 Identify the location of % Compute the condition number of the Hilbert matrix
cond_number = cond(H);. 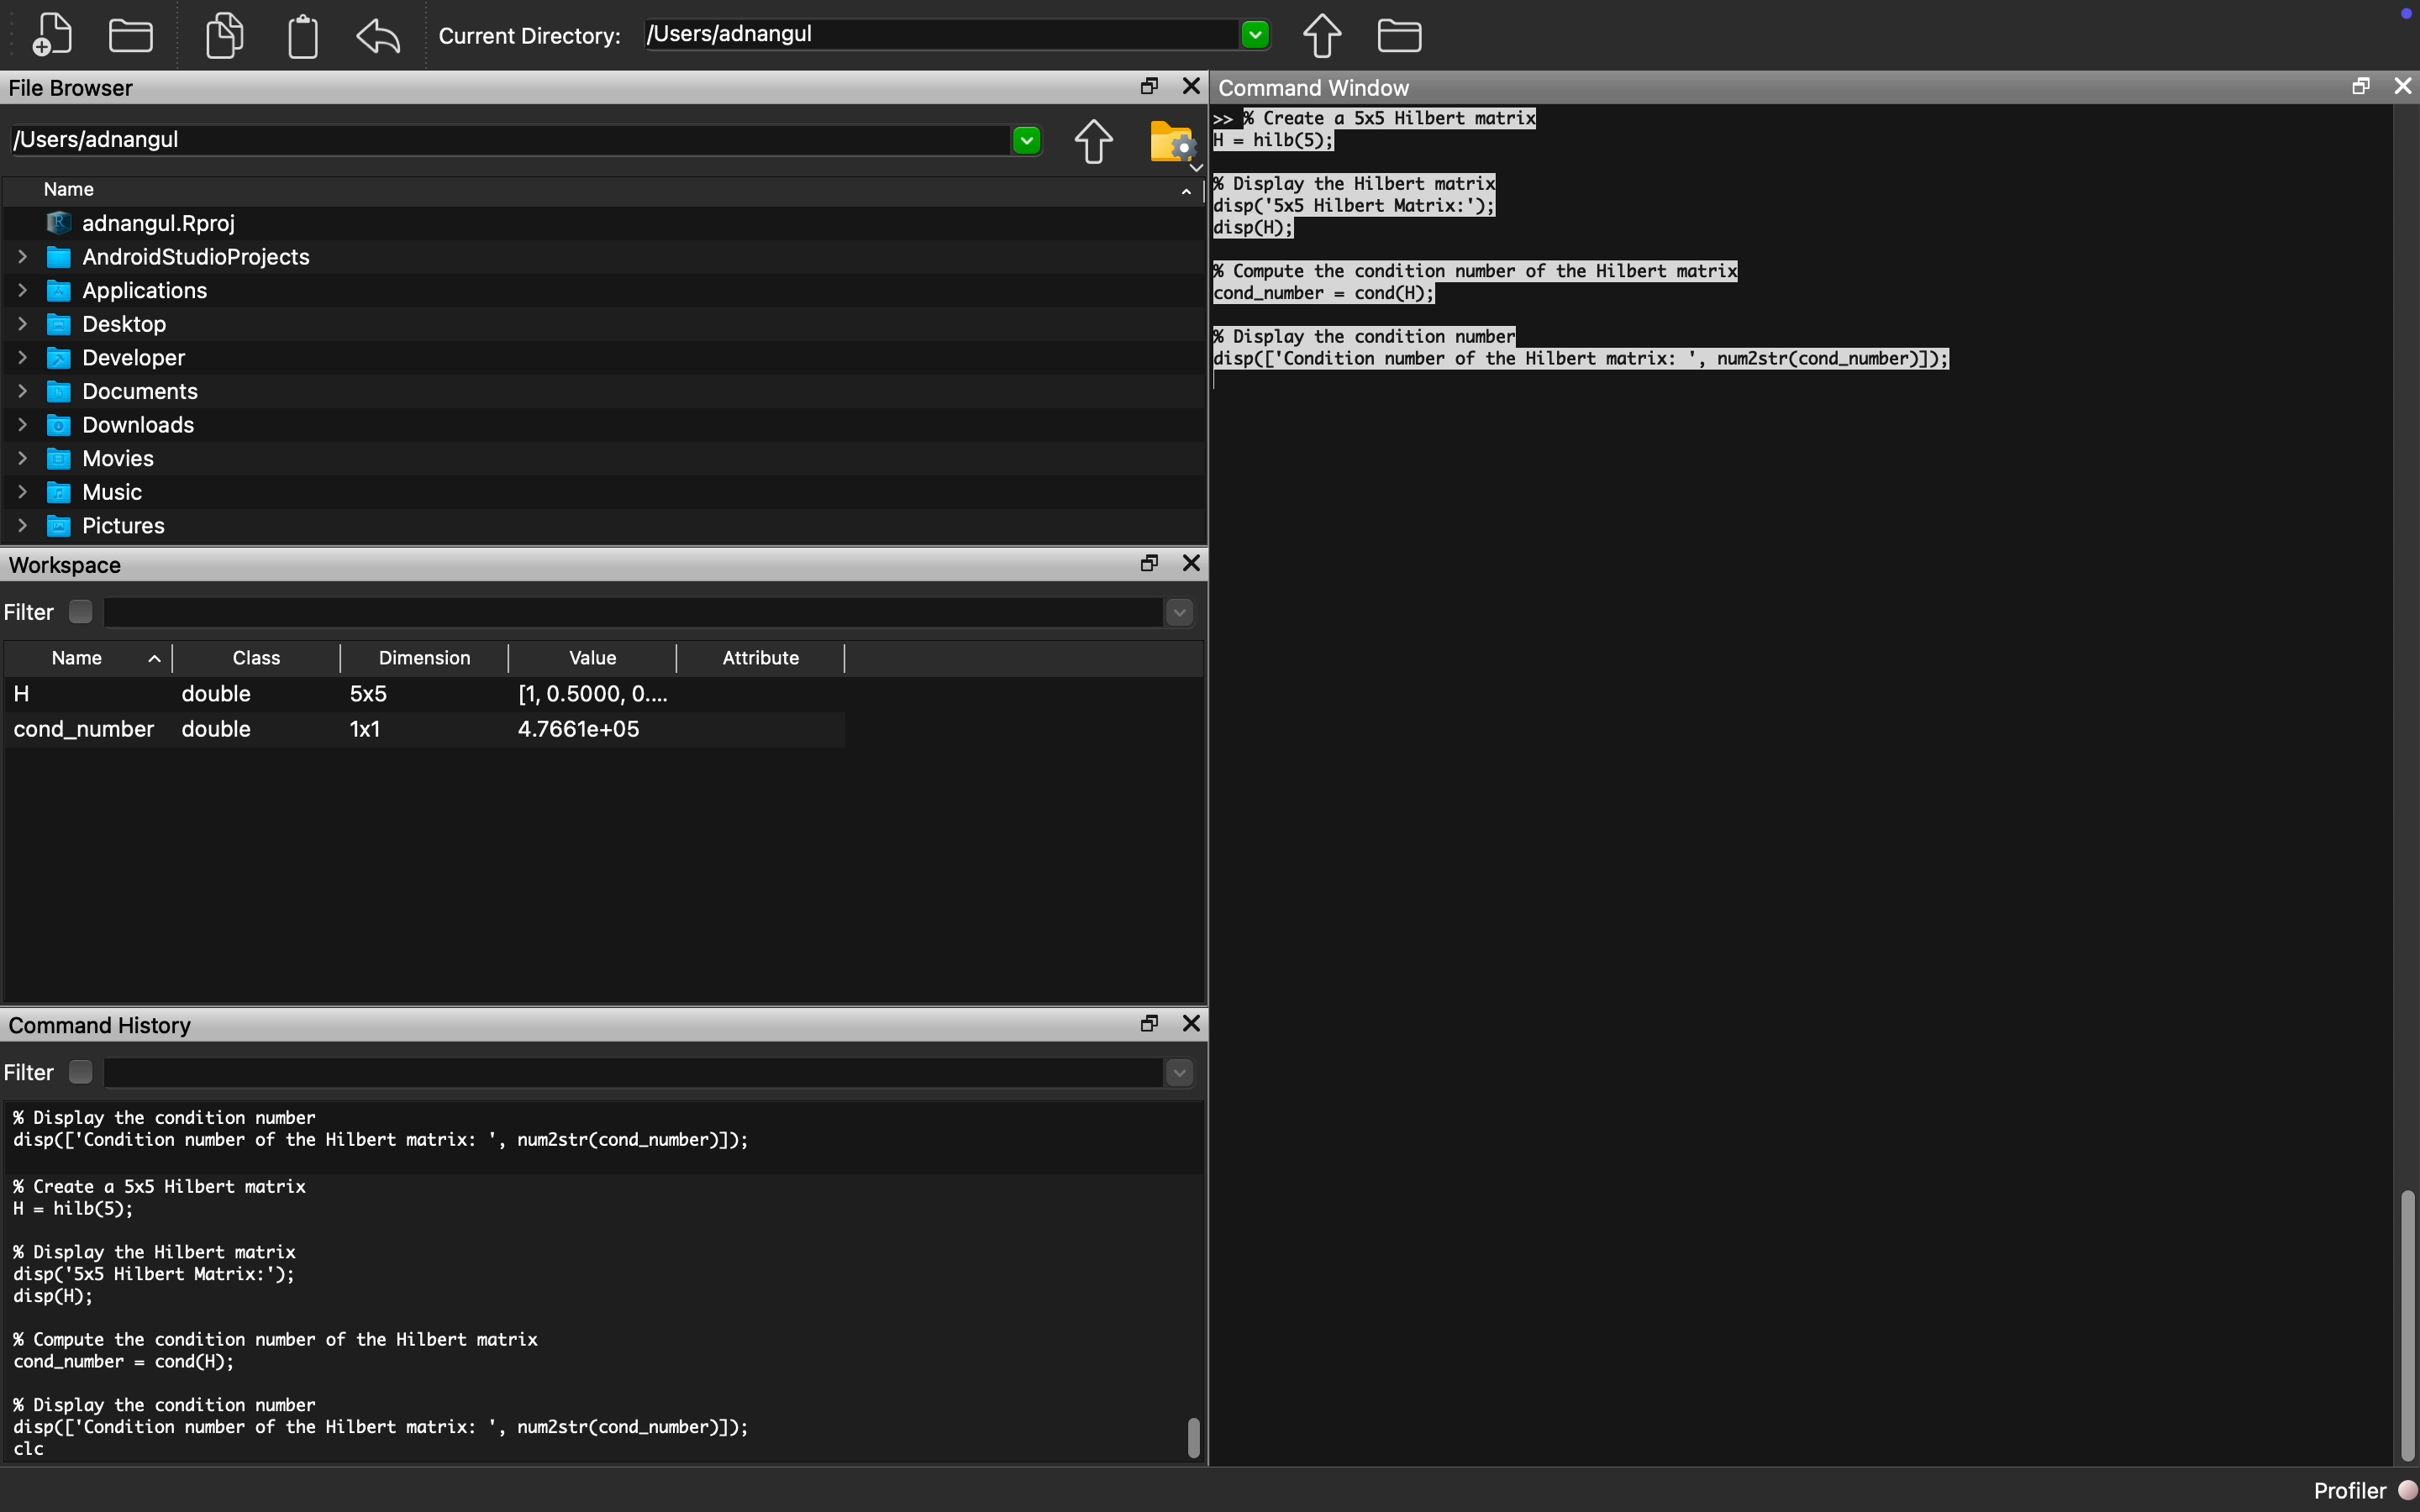
(281, 1350).